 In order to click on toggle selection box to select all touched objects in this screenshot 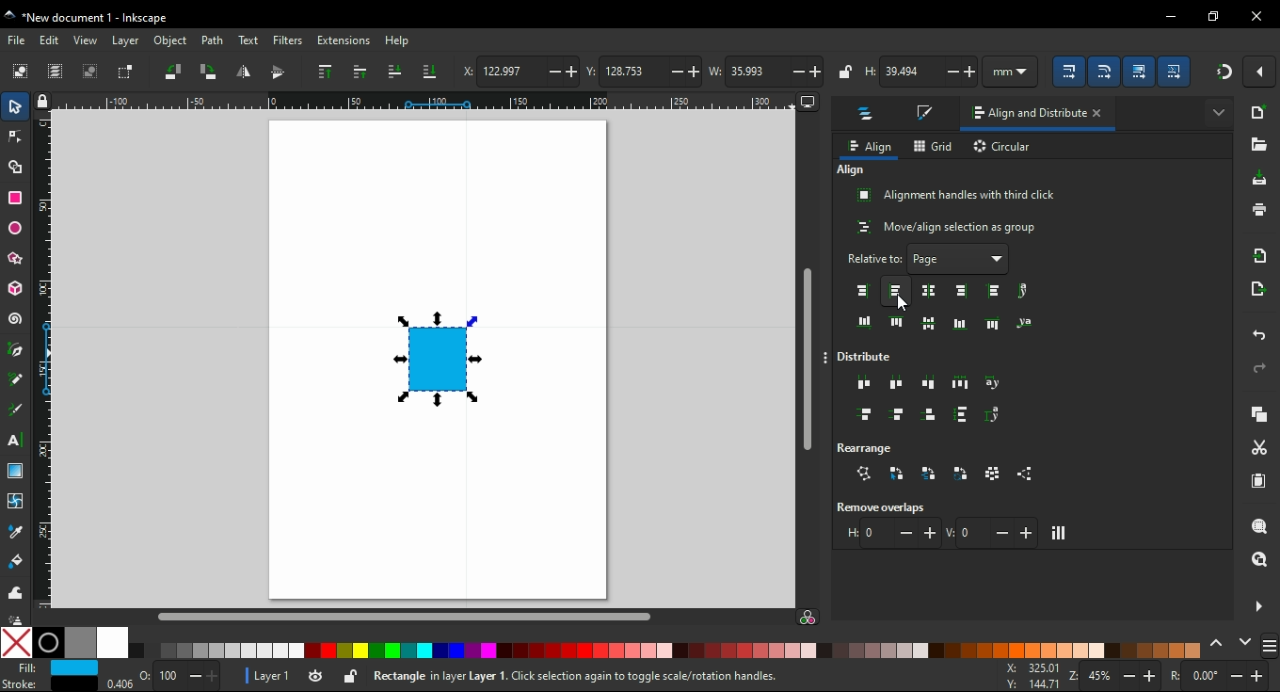, I will do `click(126, 72)`.